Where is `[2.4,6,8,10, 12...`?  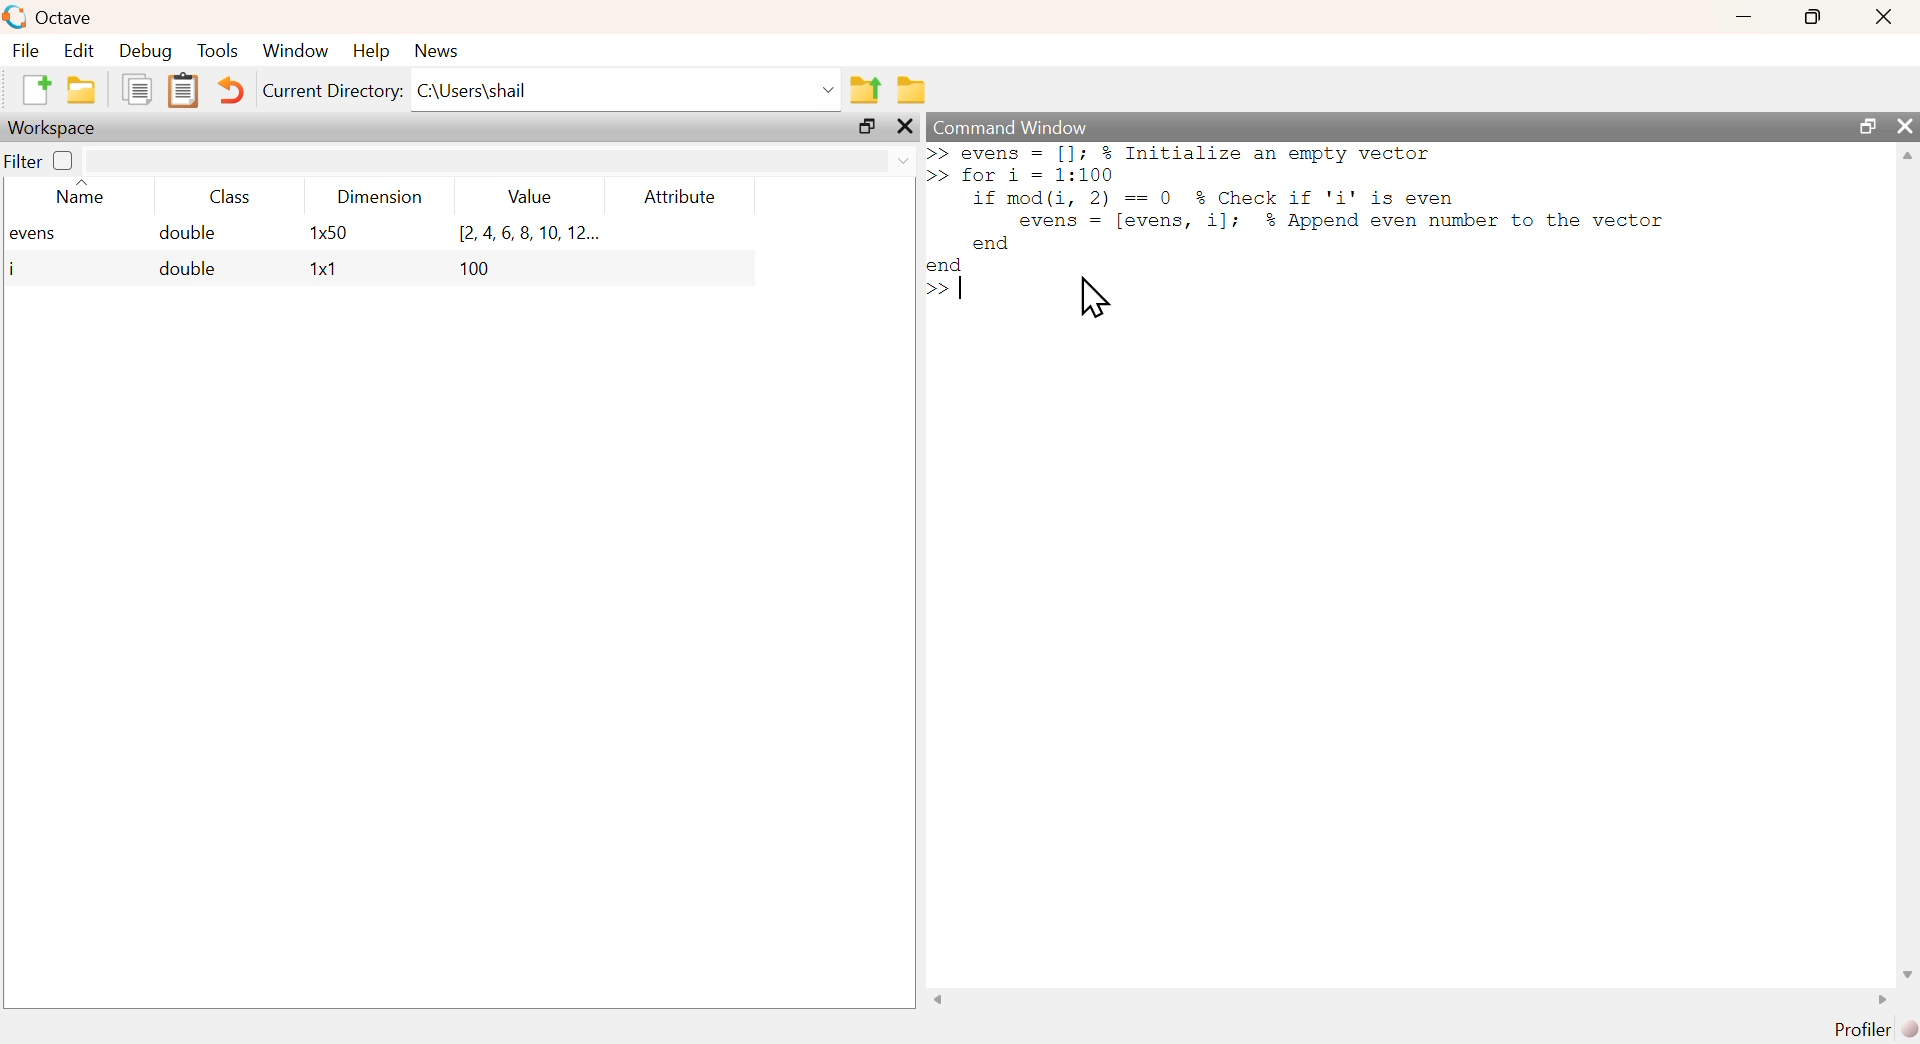
[2.4,6,8,10, 12... is located at coordinates (529, 233).